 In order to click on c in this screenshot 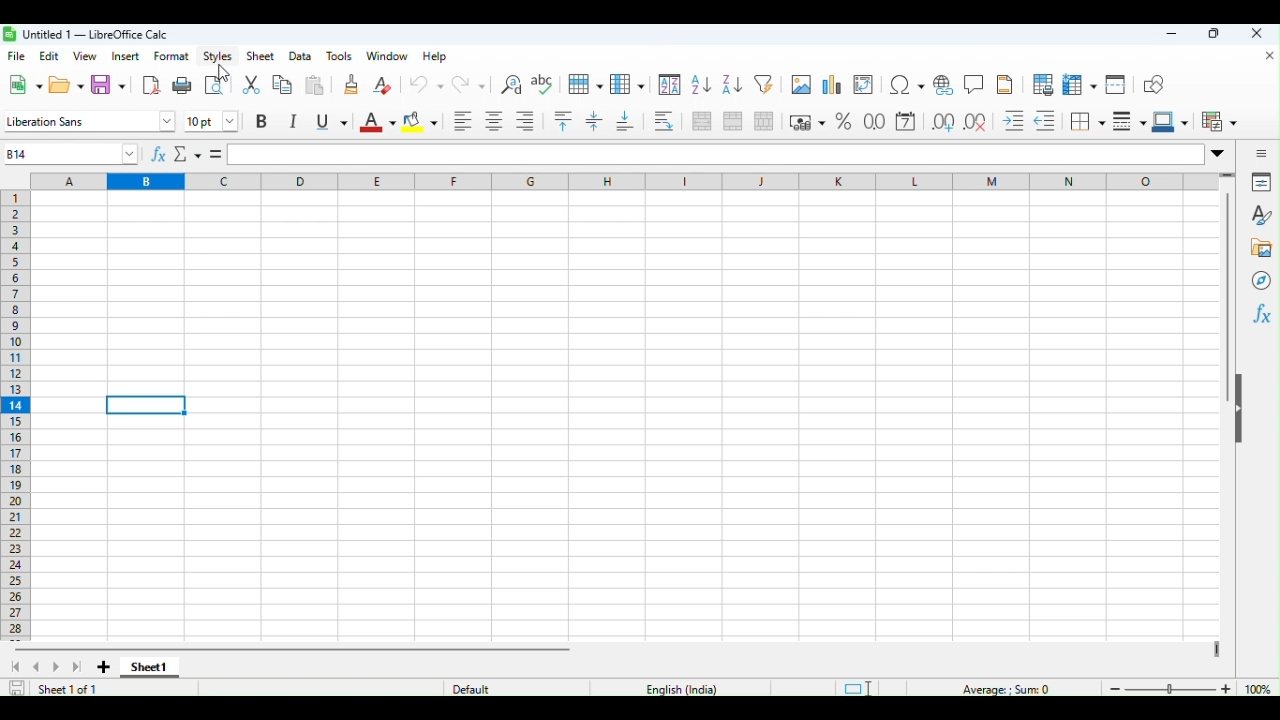, I will do `click(226, 181)`.